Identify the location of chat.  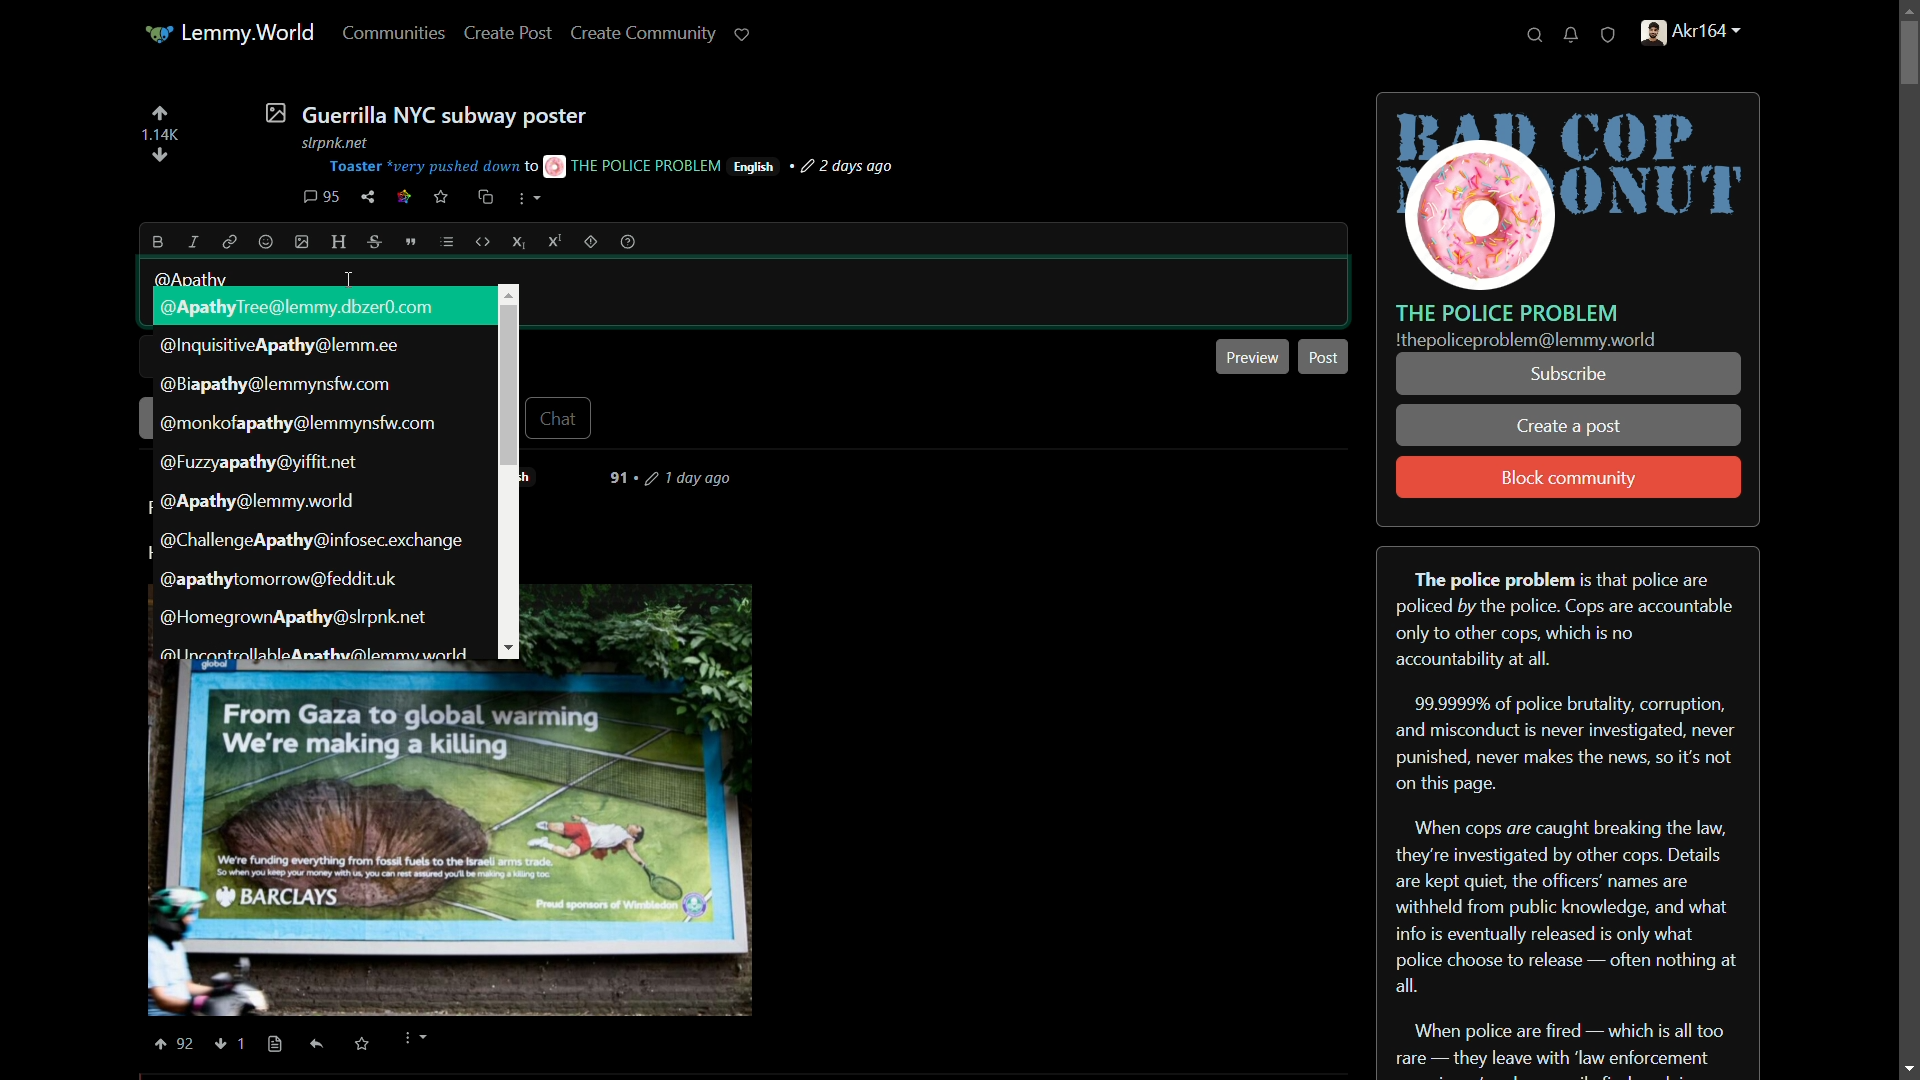
(562, 417).